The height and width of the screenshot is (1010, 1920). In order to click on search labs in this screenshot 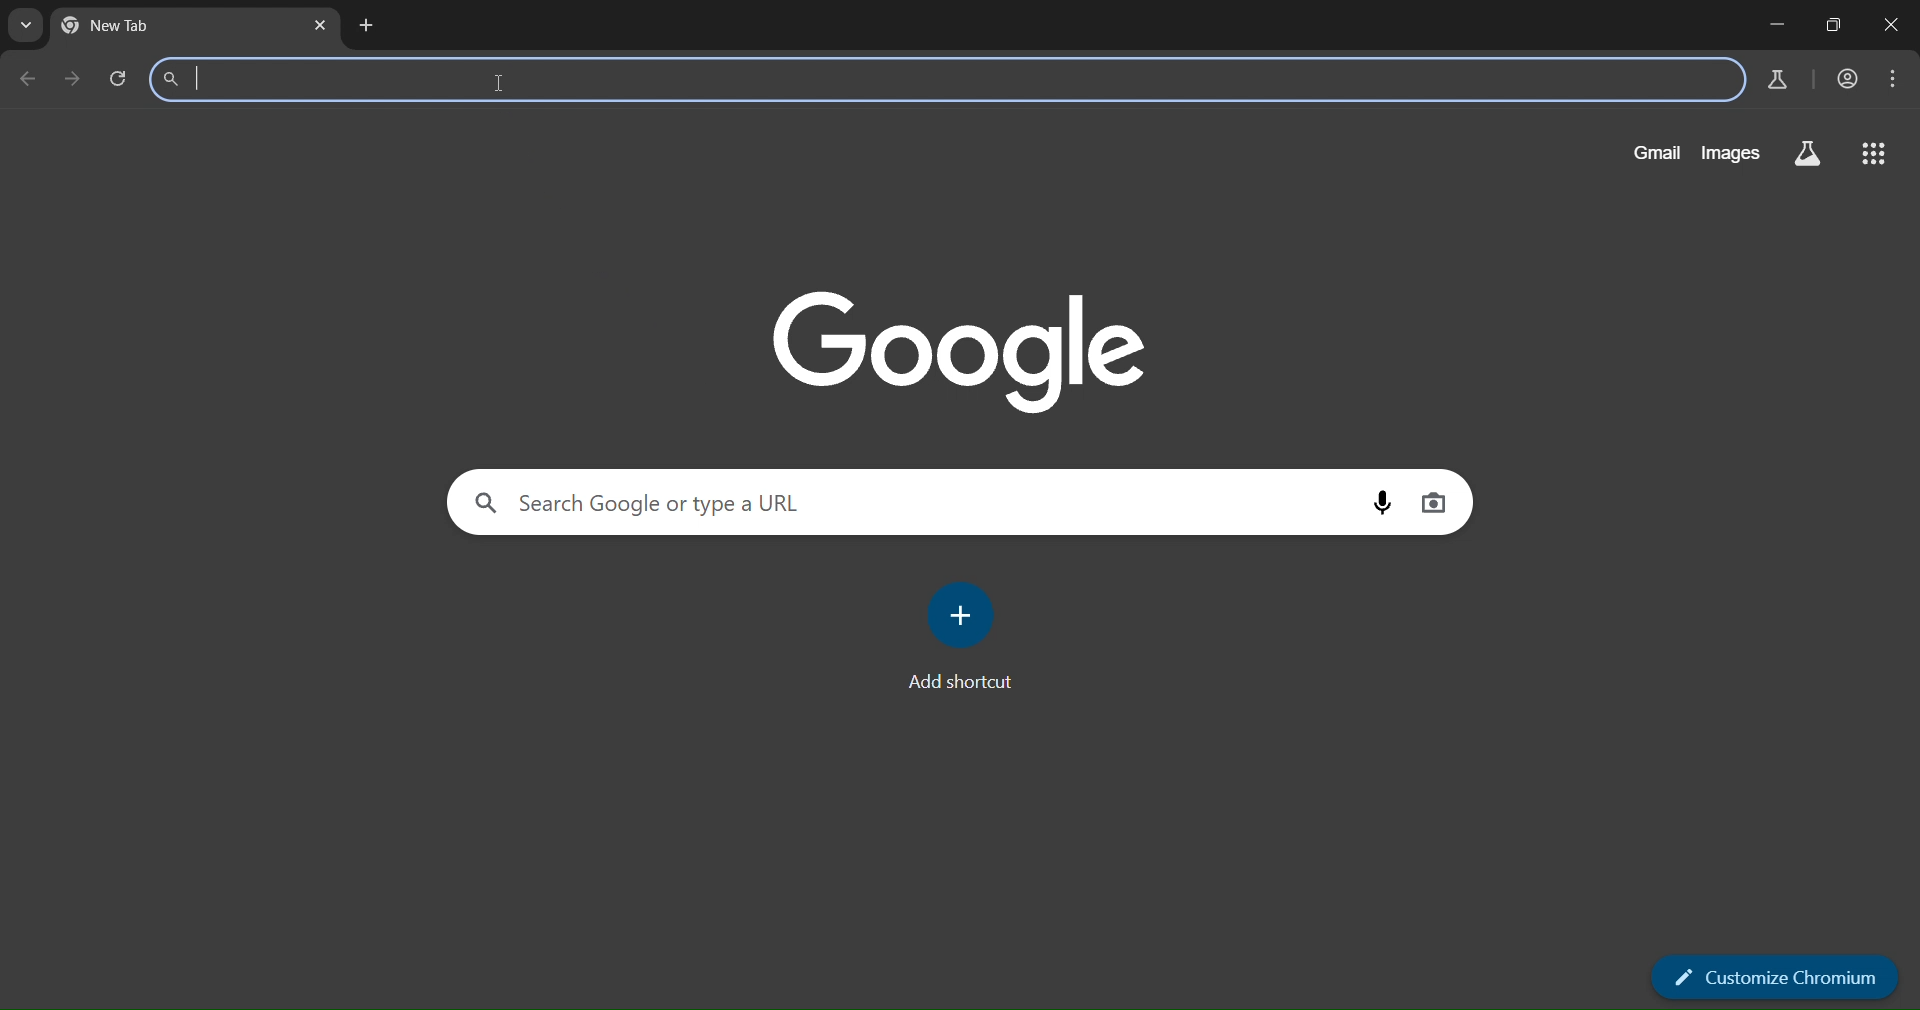, I will do `click(1775, 79)`.